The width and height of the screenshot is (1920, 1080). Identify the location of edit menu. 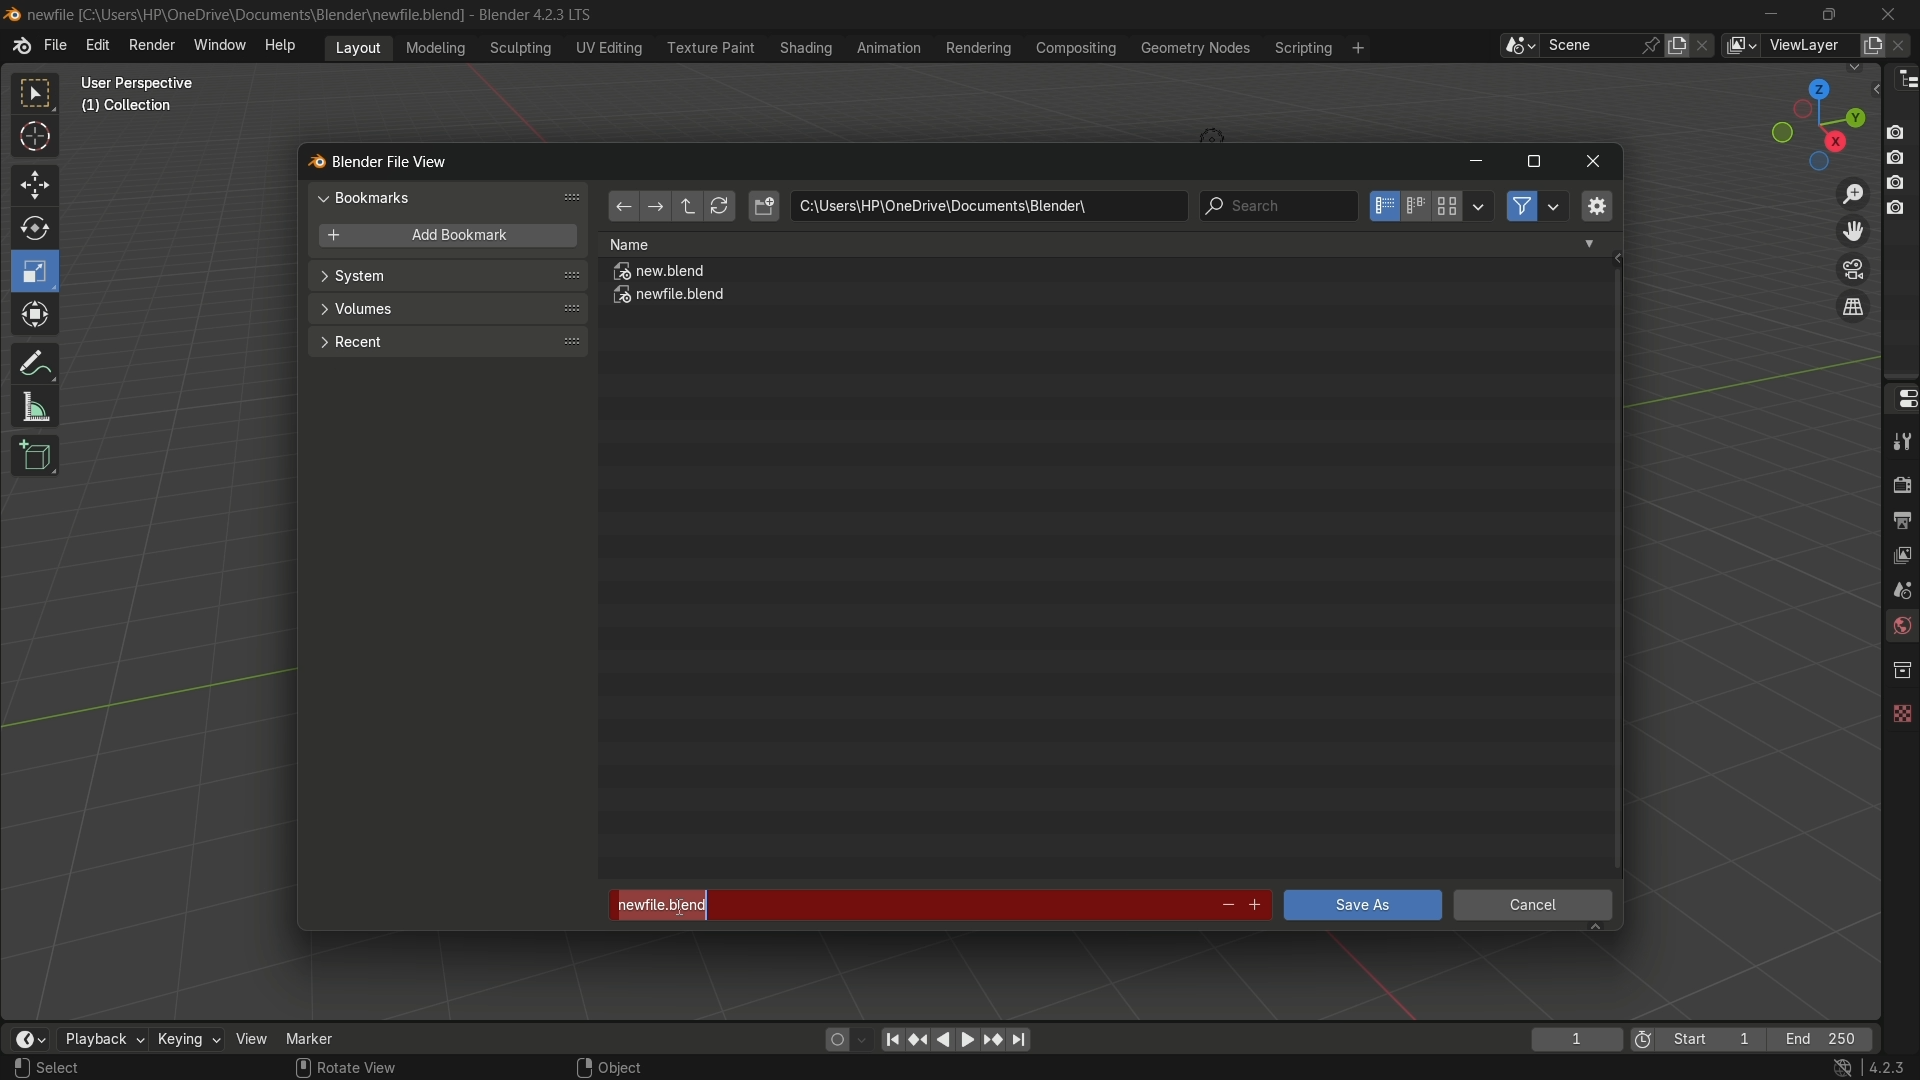
(97, 45).